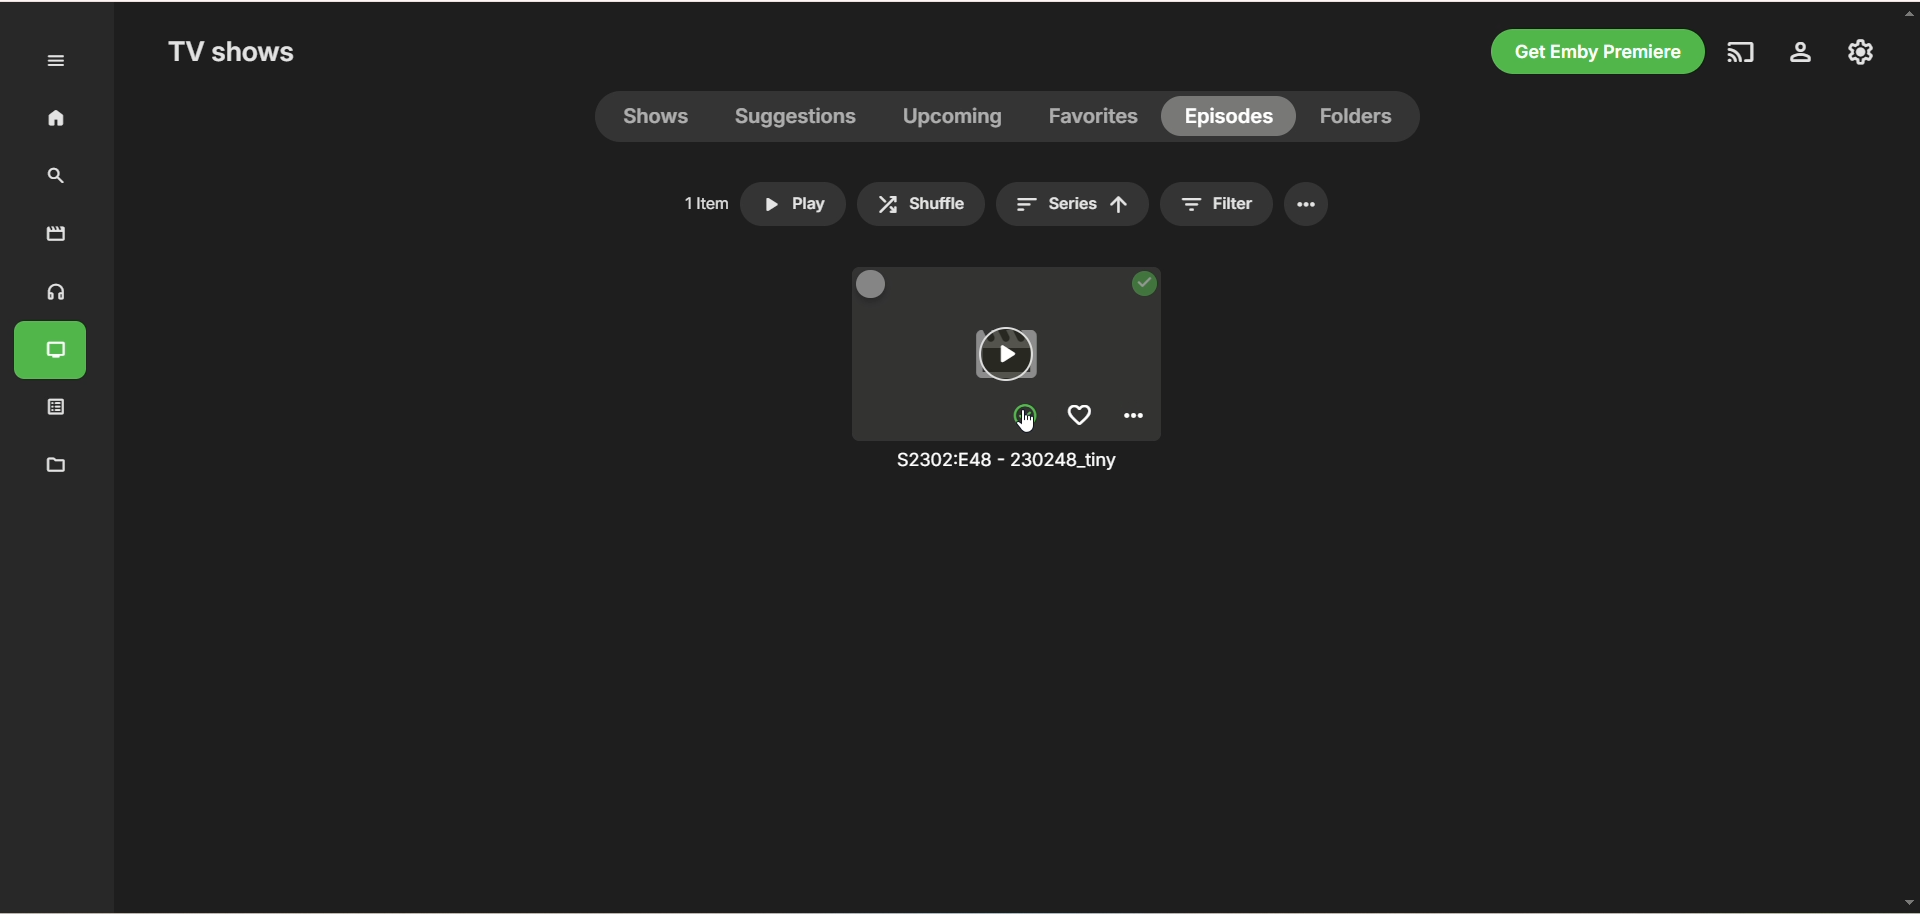 This screenshot has height=914, width=1920. What do you see at coordinates (1072, 204) in the screenshot?
I see `= series` at bounding box center [1072, 204].